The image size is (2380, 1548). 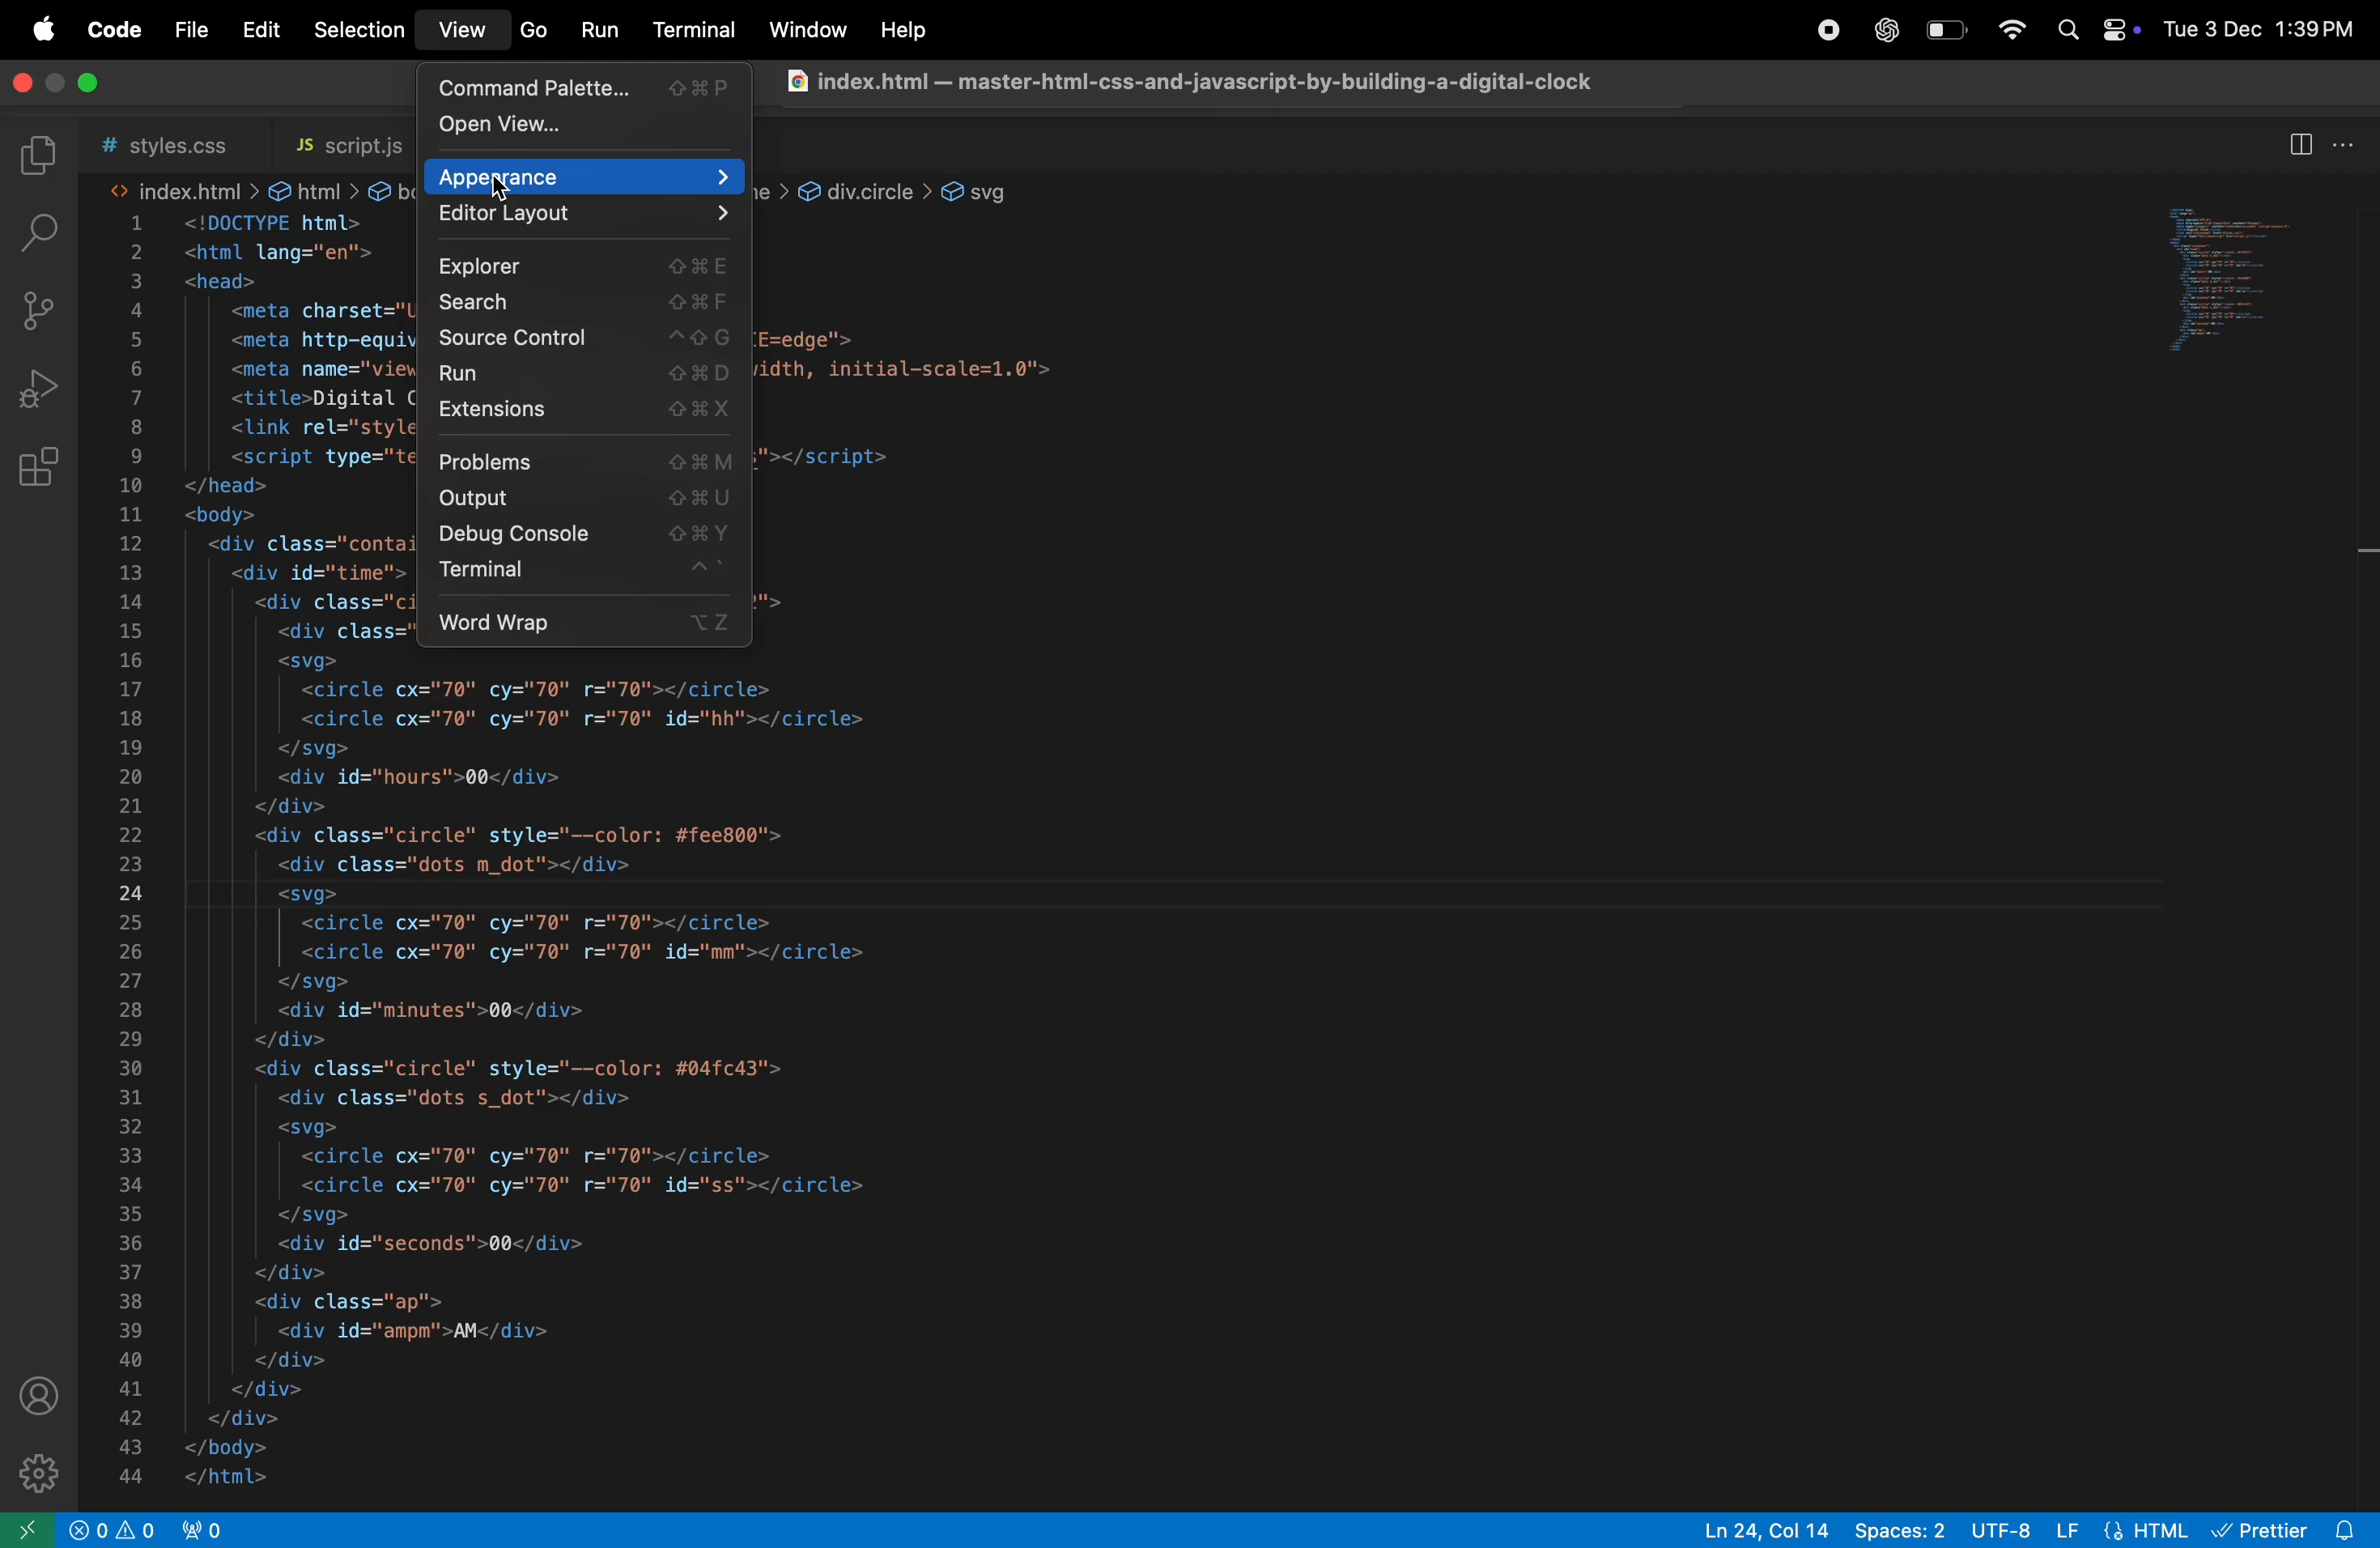 I want to click on open remote window, so click(x=31, y=1530).